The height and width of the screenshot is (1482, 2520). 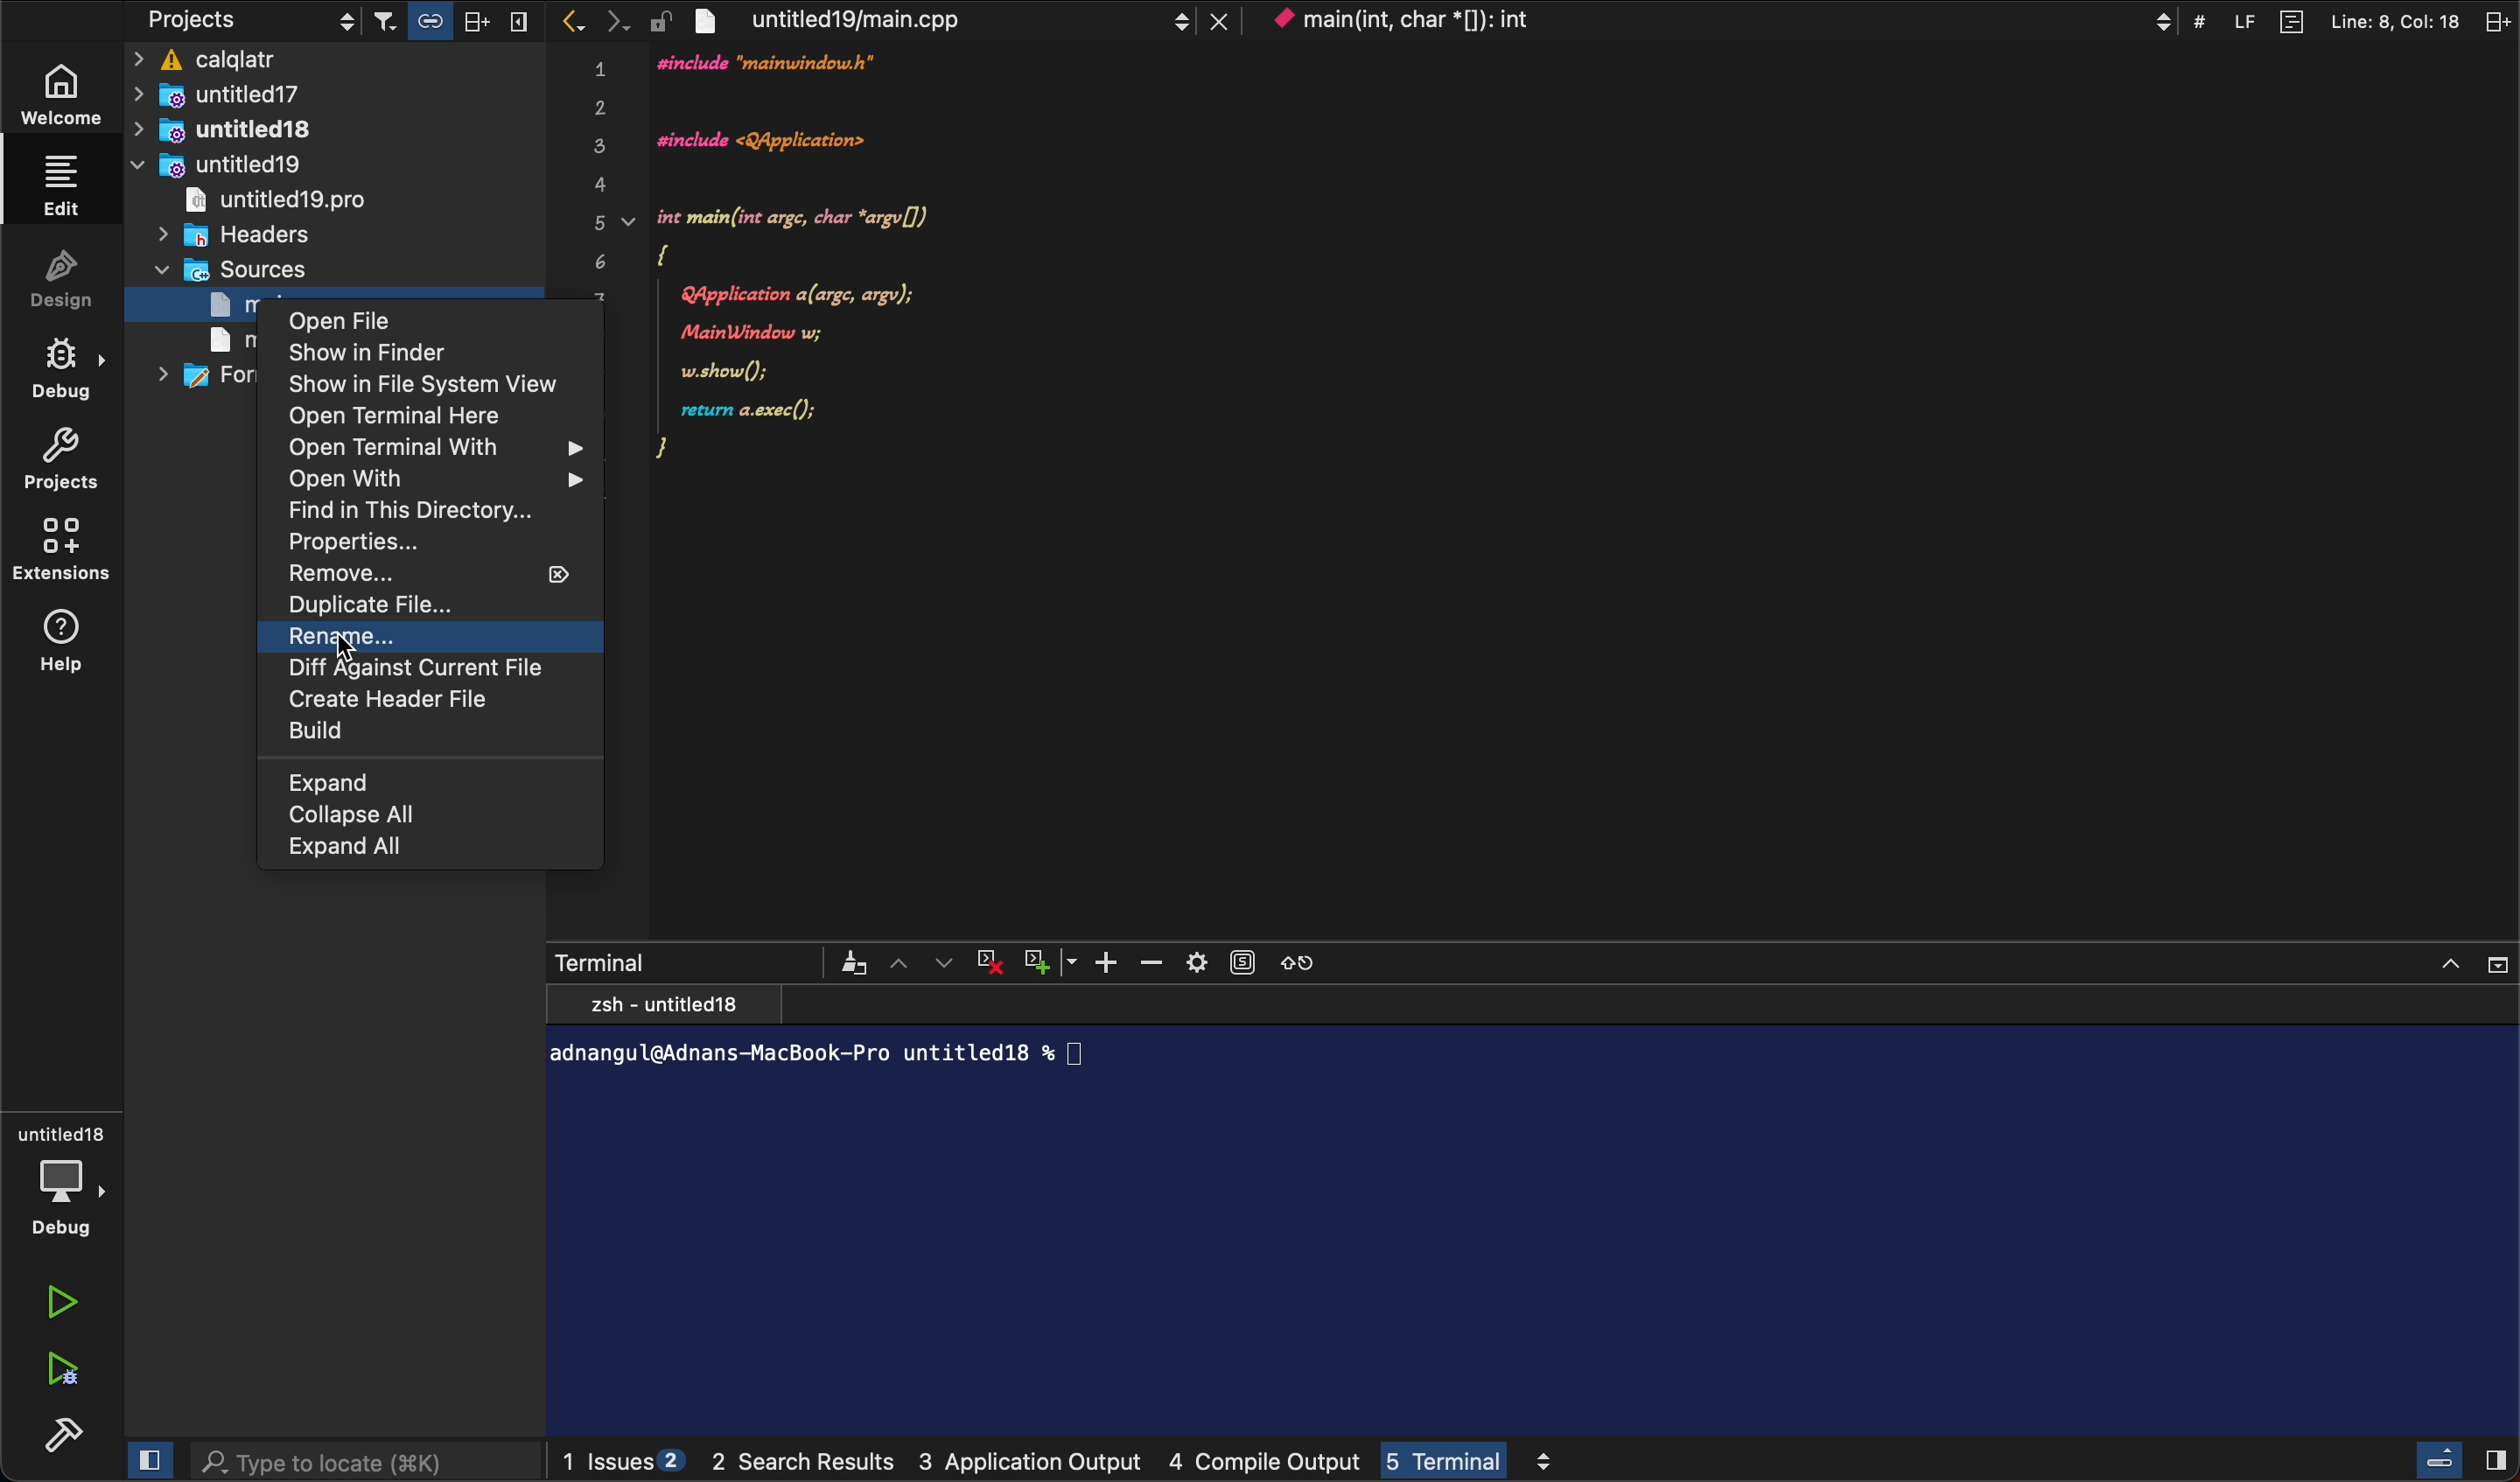 What do you see at coordinates (1298, 959) in the screenshot?
I see `Refresh` at bounding box center [1298, 959].